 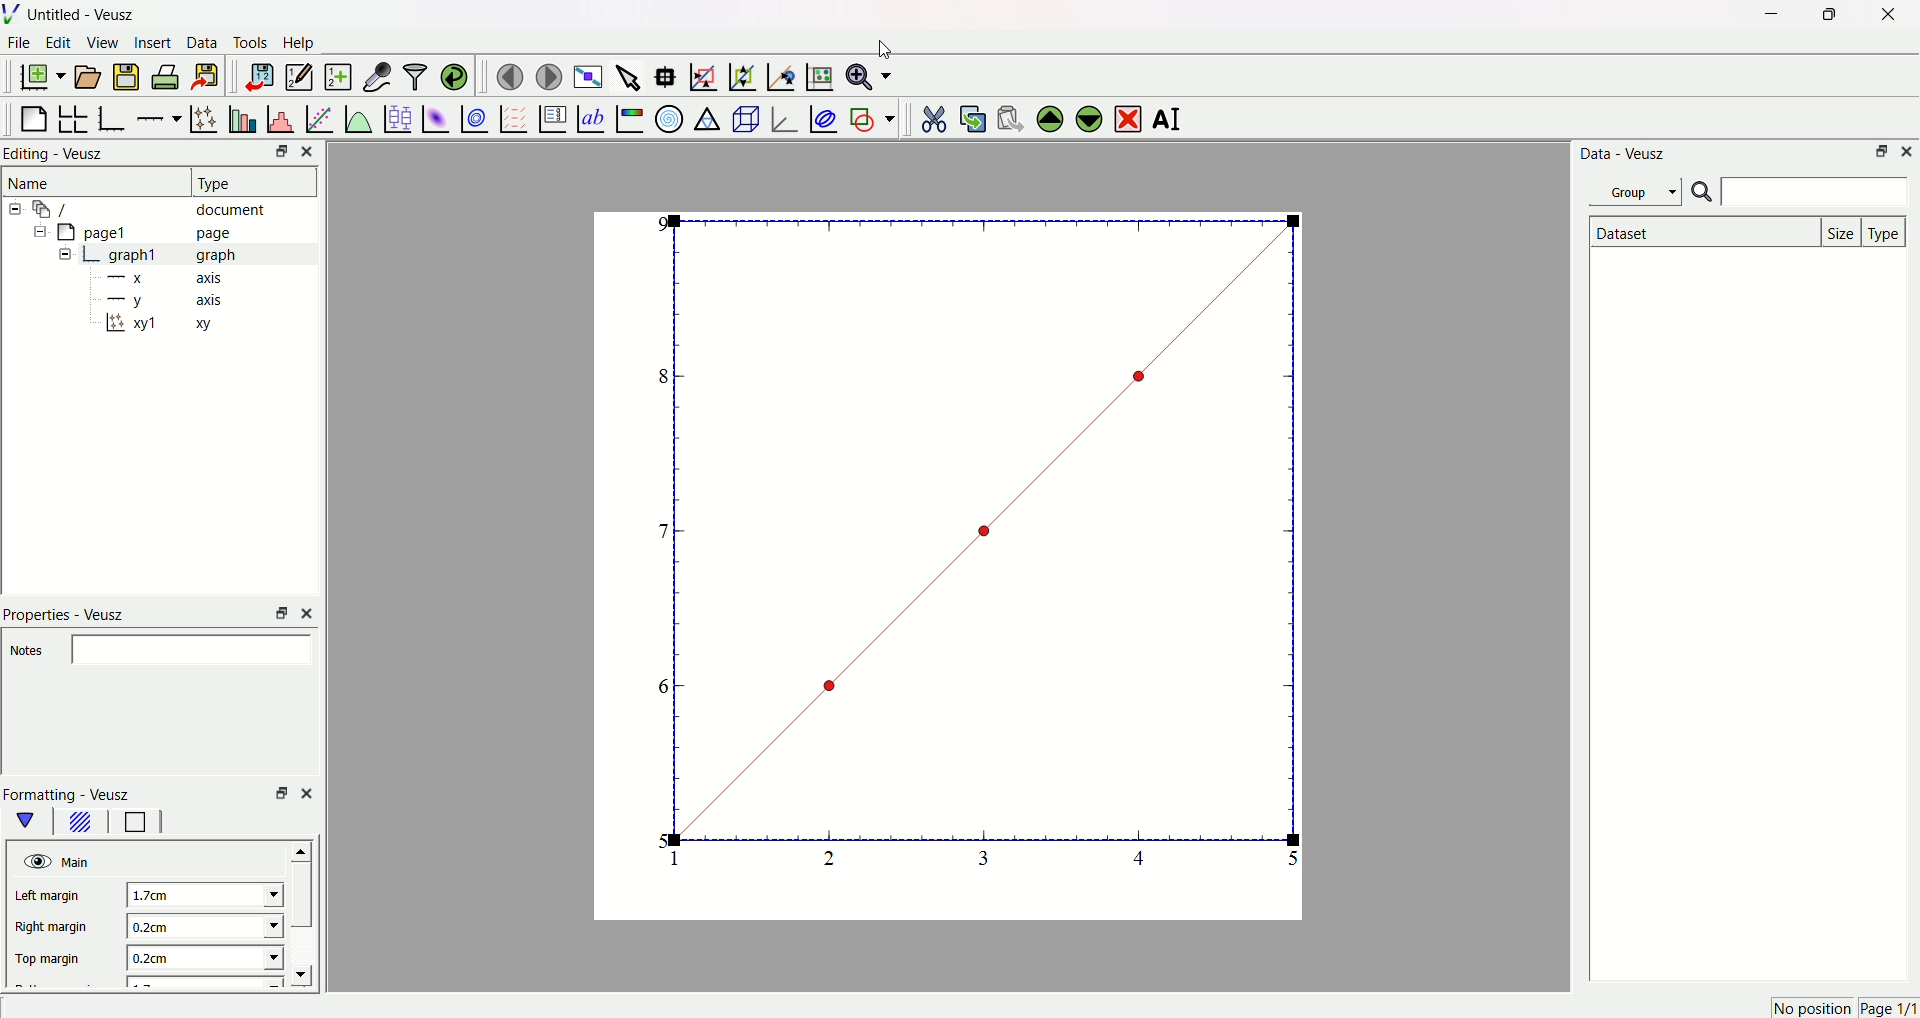 I want to click on copy the widgets, so click(x=972, y=116).